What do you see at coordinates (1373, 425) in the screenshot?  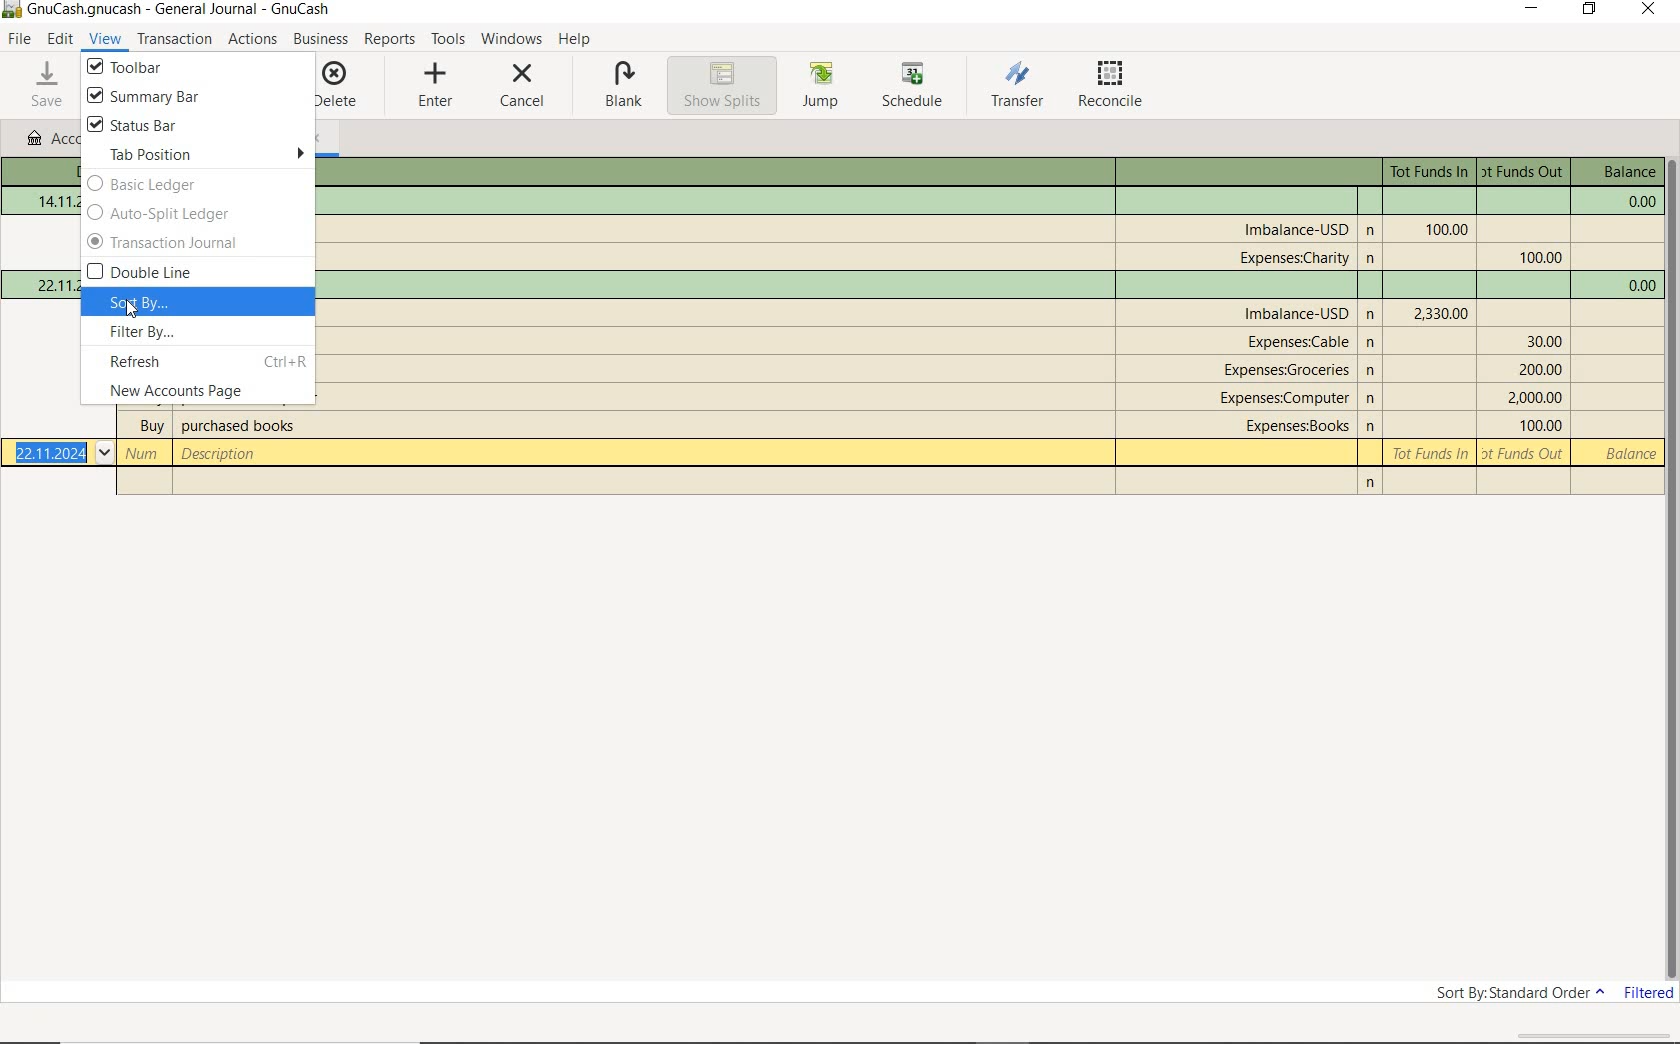 I see `n` at bounding box center [1373, 425].